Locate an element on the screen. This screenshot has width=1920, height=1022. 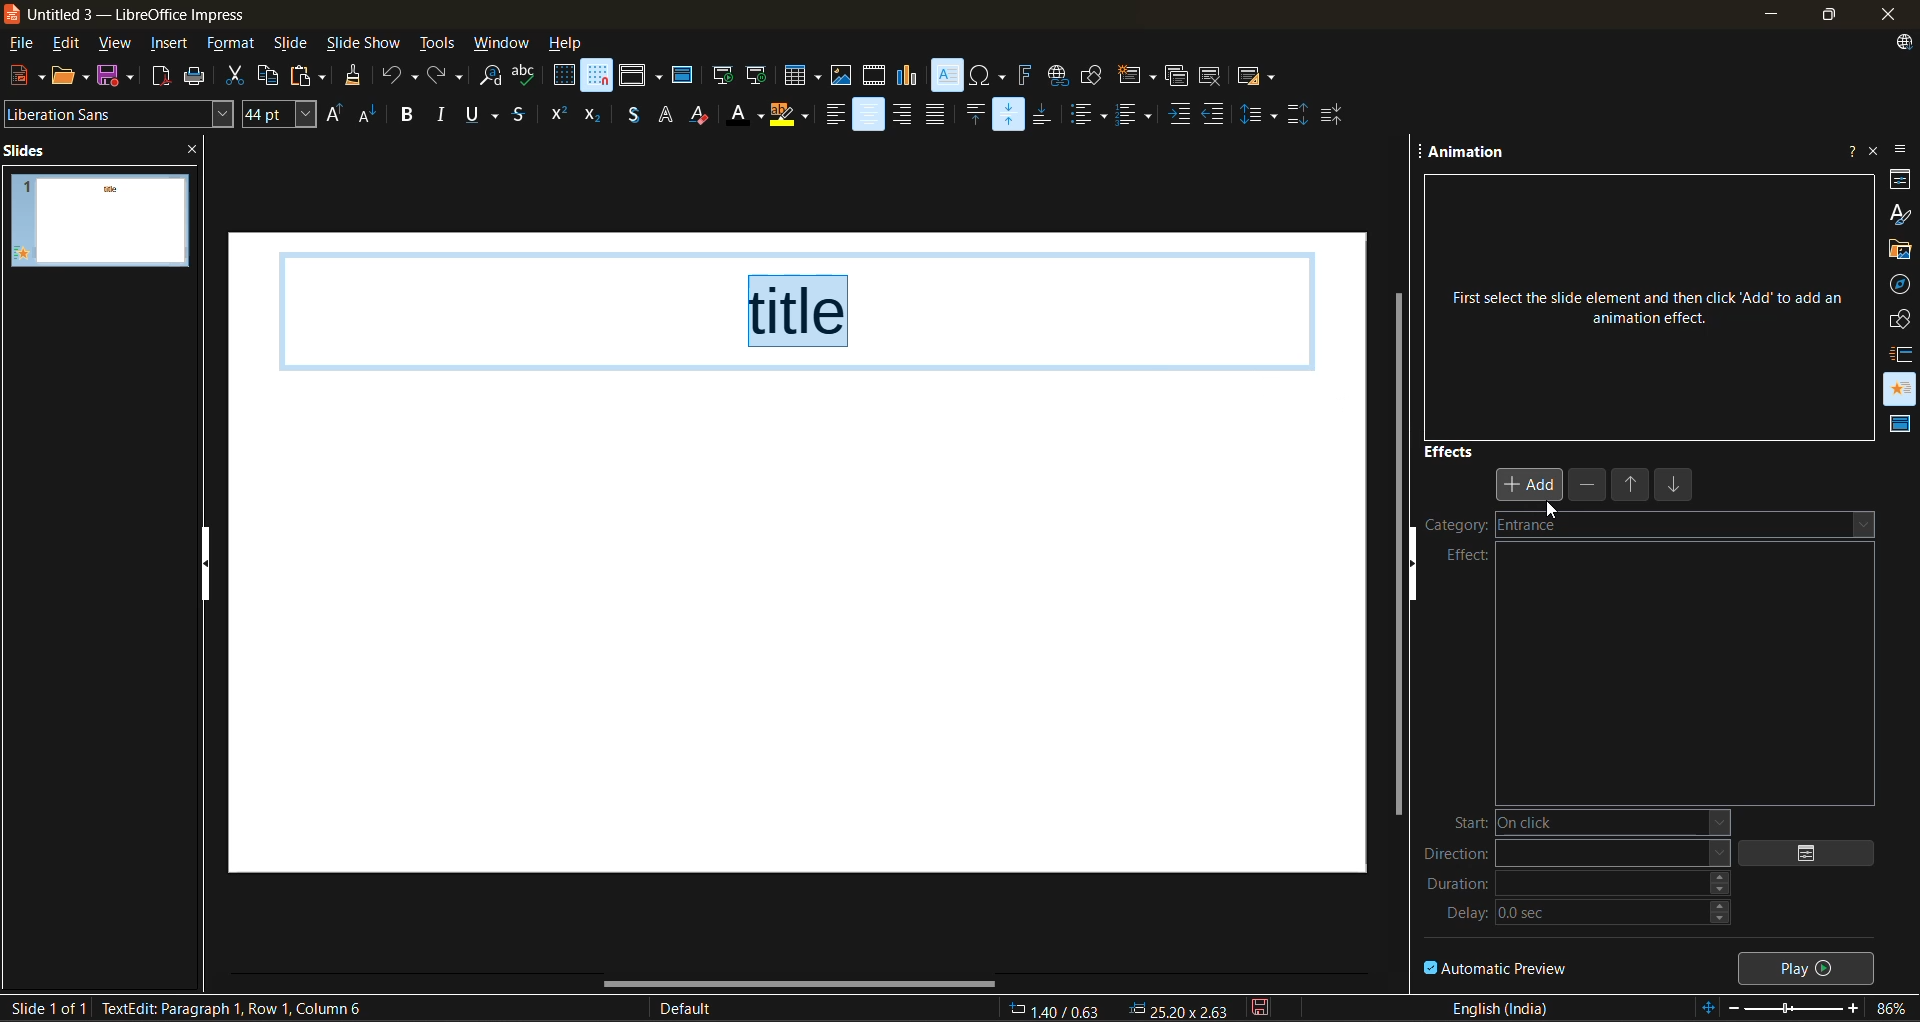
options is located at coordinates (1816, 853).